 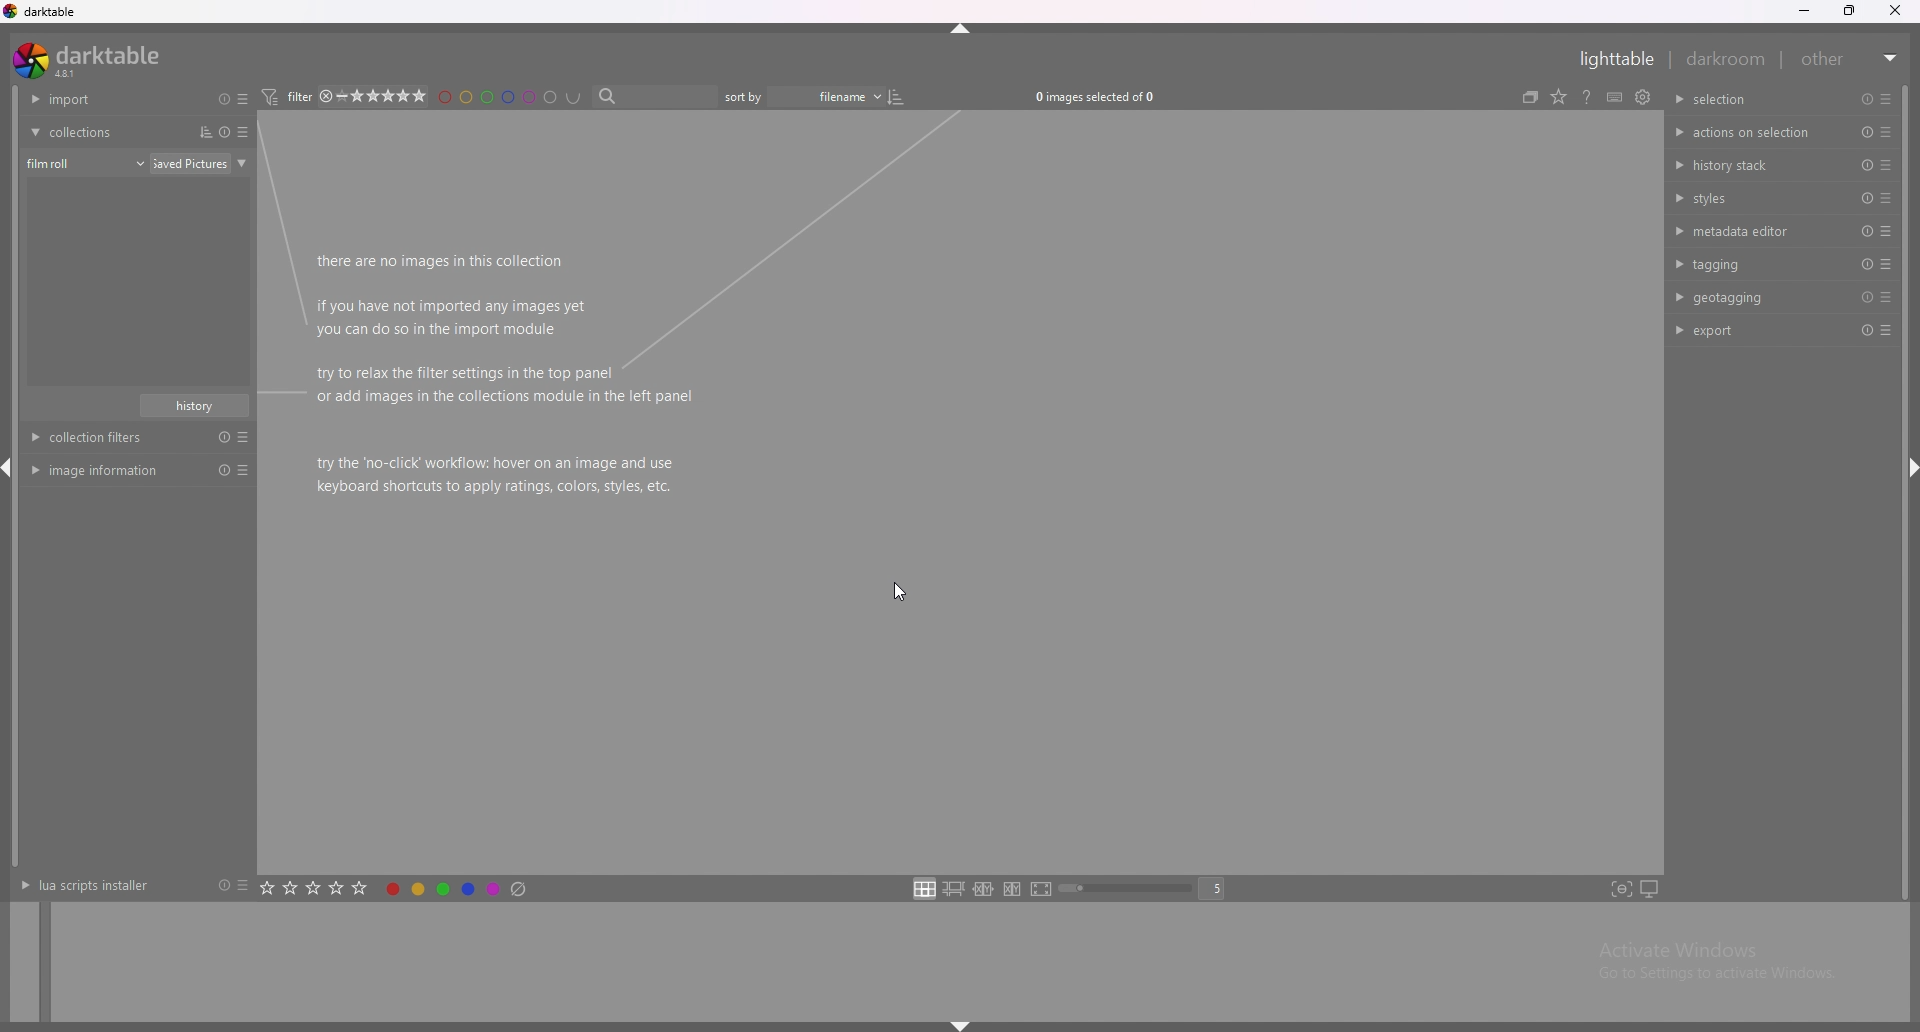 What do you see at coordinates (498, 387) in the screenshot?
I see `try to relax the filter settings in the top parcel or add iamges is the collection module in the left parcel.` at bounding box center [498, 387].